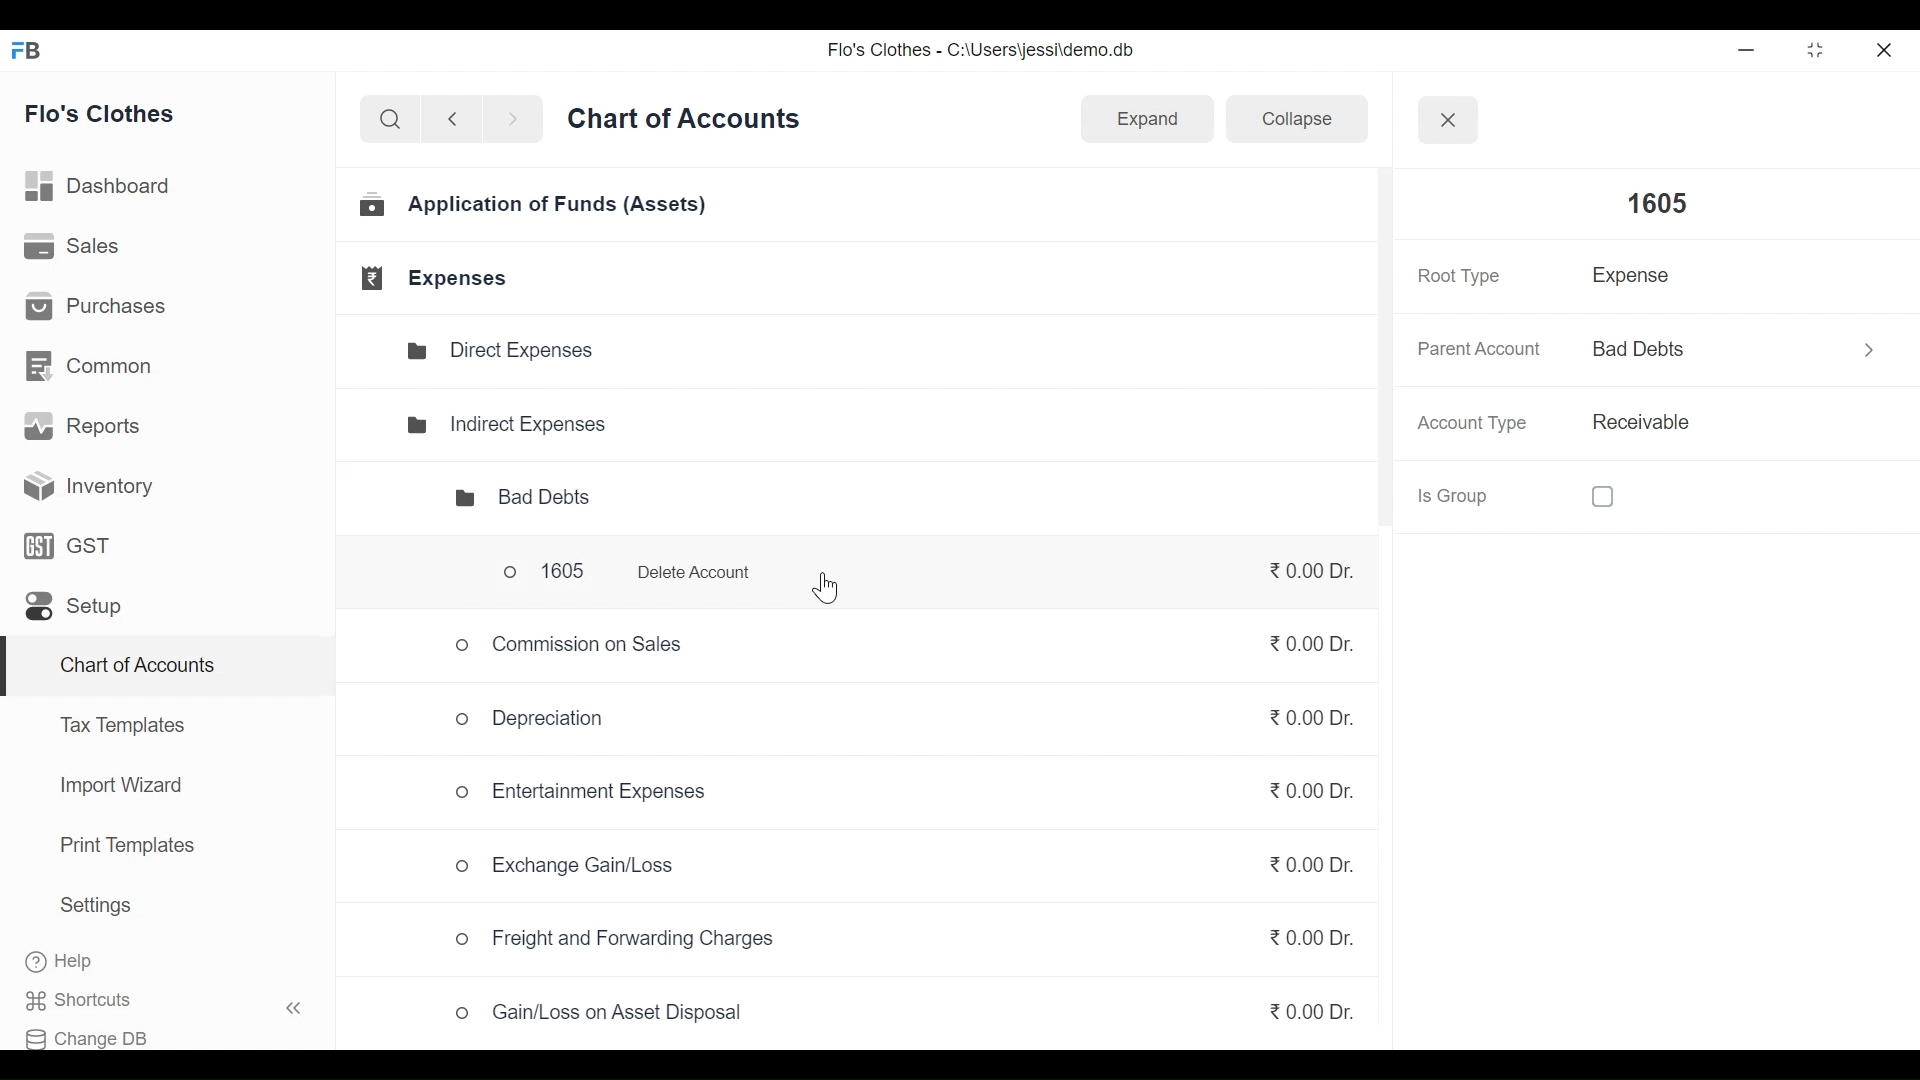  I want to click on back, so click(460, 122).